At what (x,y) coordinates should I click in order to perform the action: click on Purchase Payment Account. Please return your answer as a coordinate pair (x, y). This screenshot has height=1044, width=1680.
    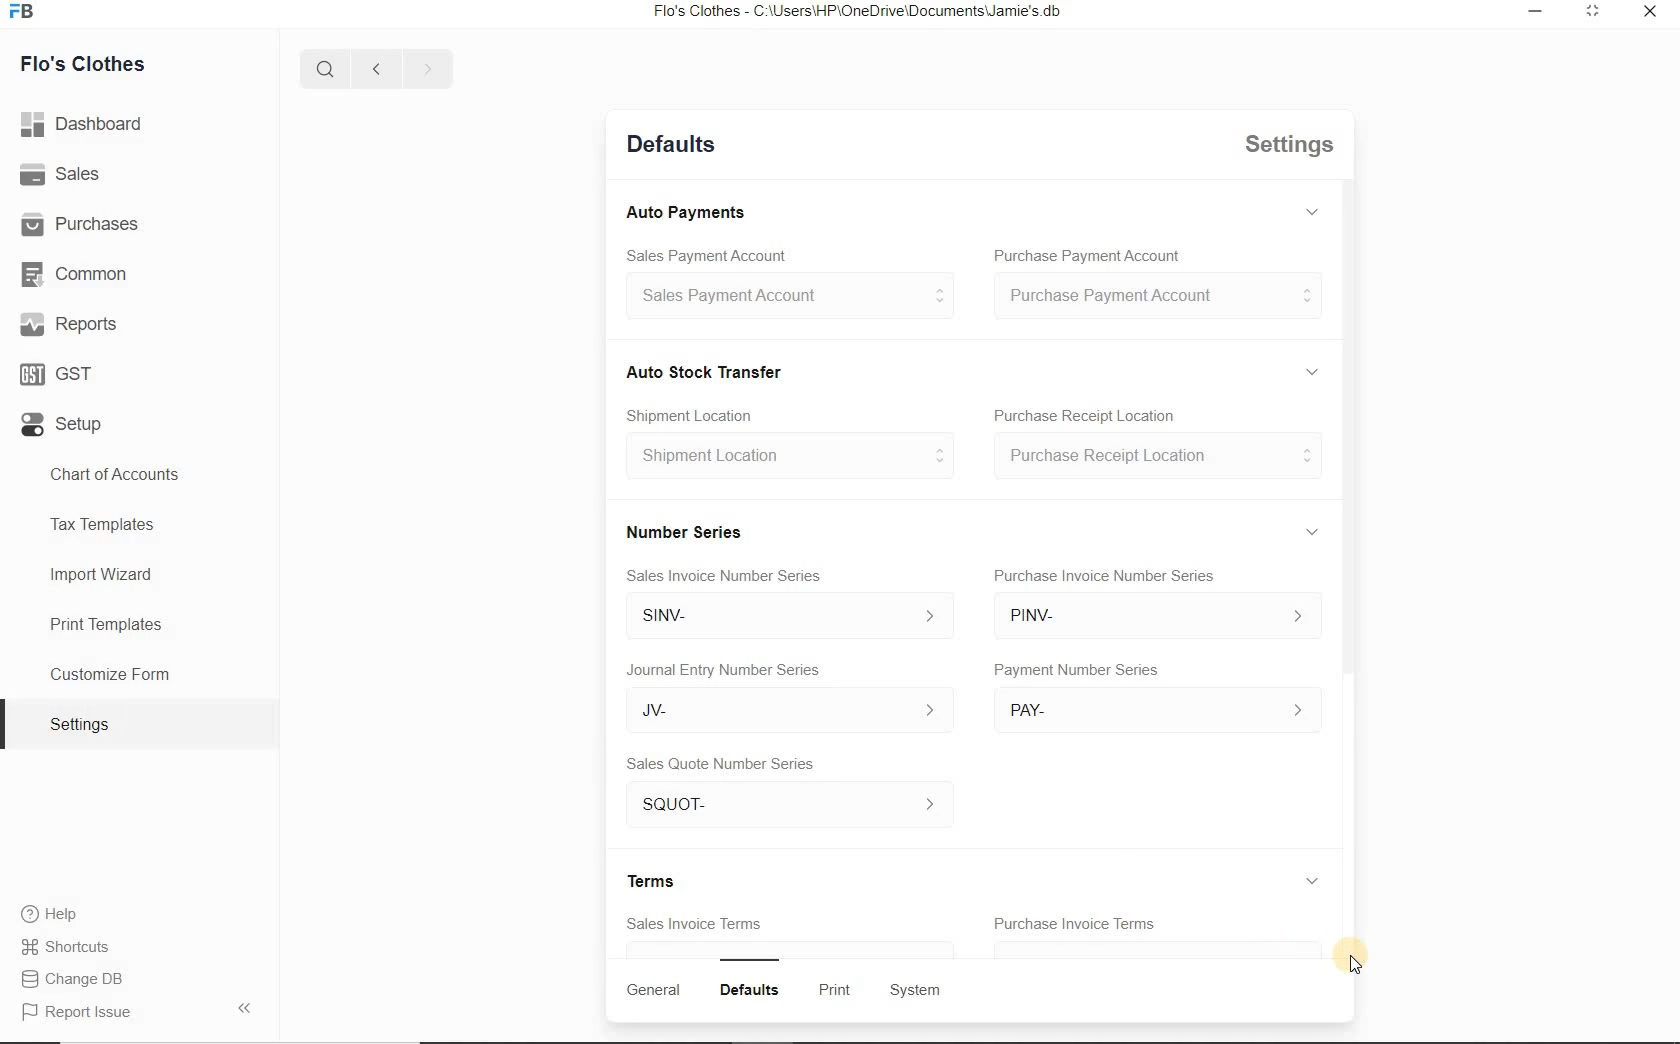
    Looking at the image, I should click on (1087, 257).